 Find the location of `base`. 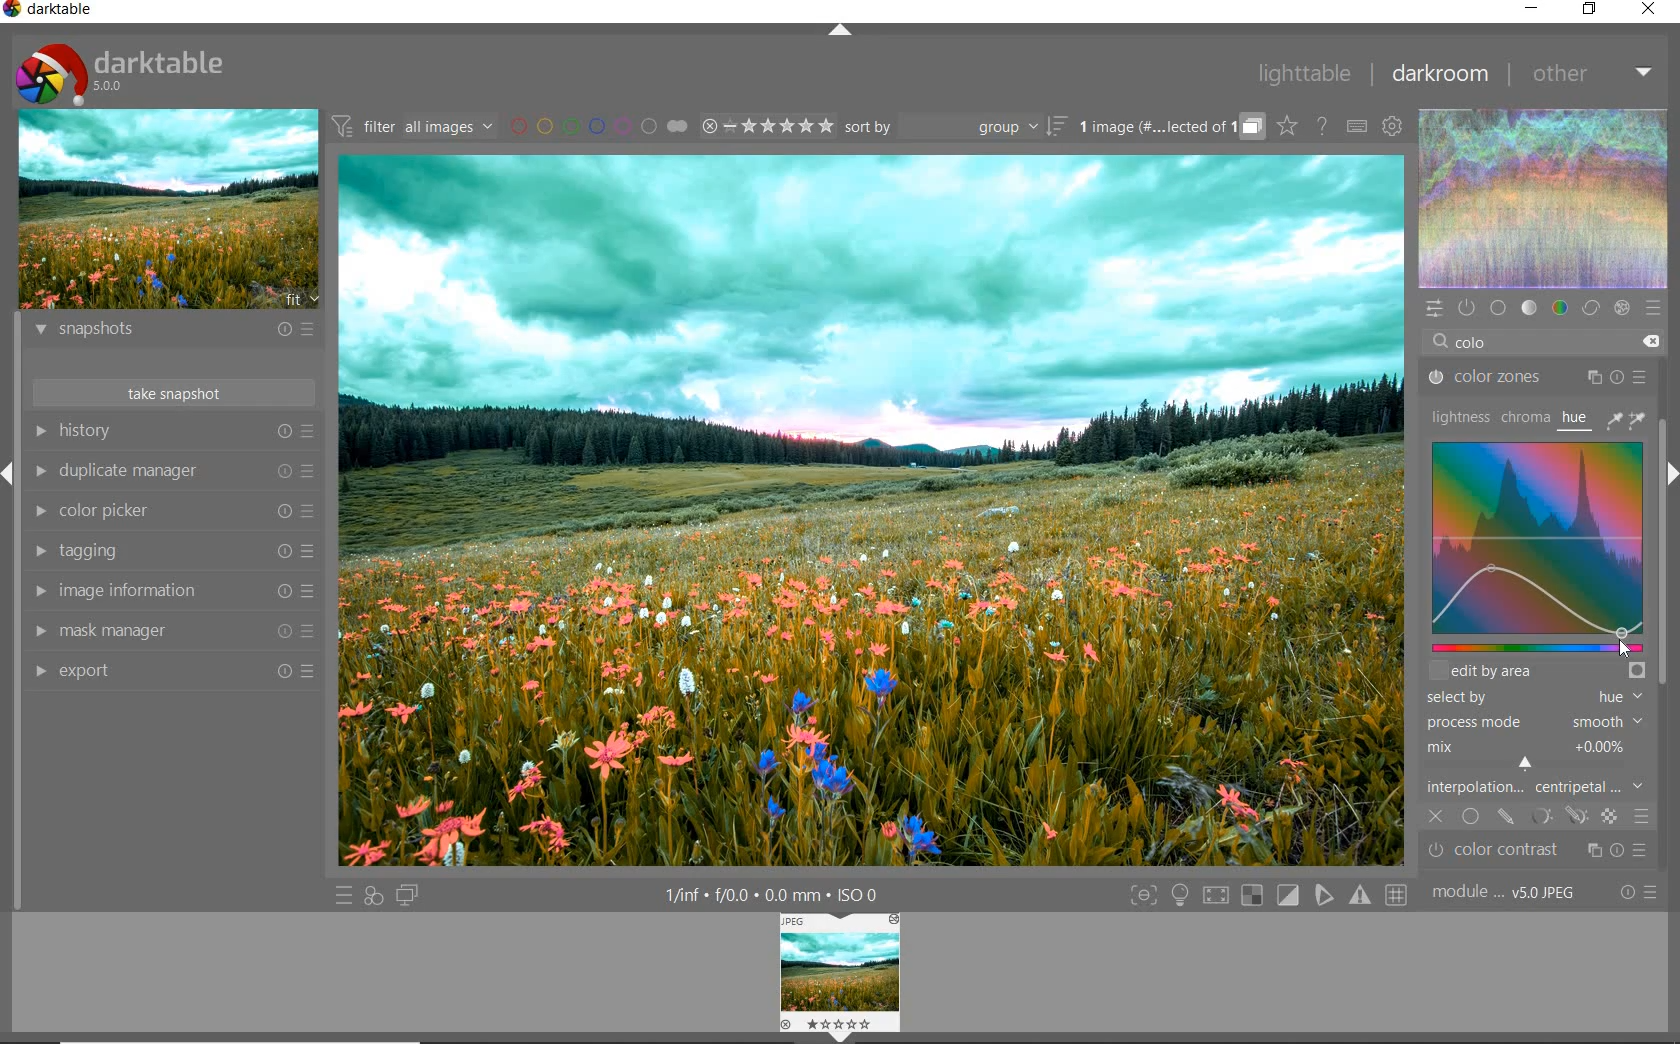

base is located at coordinates (1498, 308).